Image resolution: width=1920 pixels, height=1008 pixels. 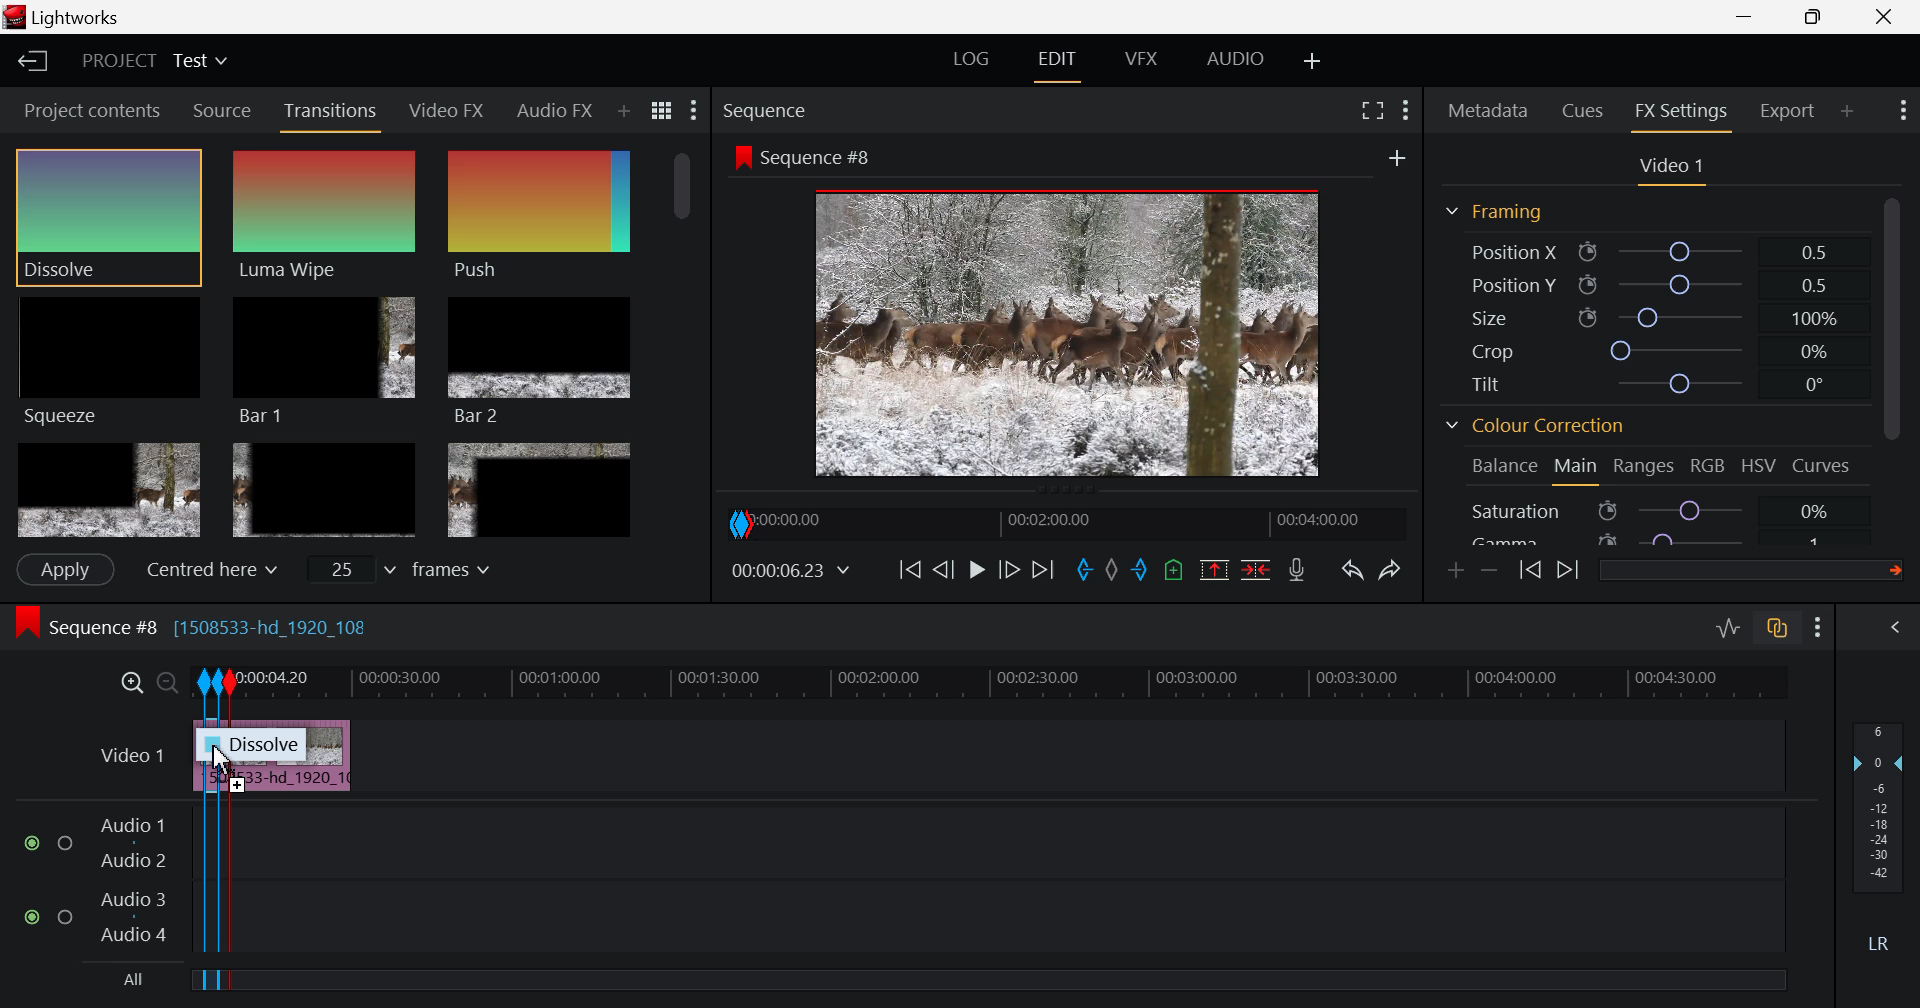 What do you see at coordinates (1494, 213) in the screenshot?
I see `Framing Section` at bounding box center [1494, 213].